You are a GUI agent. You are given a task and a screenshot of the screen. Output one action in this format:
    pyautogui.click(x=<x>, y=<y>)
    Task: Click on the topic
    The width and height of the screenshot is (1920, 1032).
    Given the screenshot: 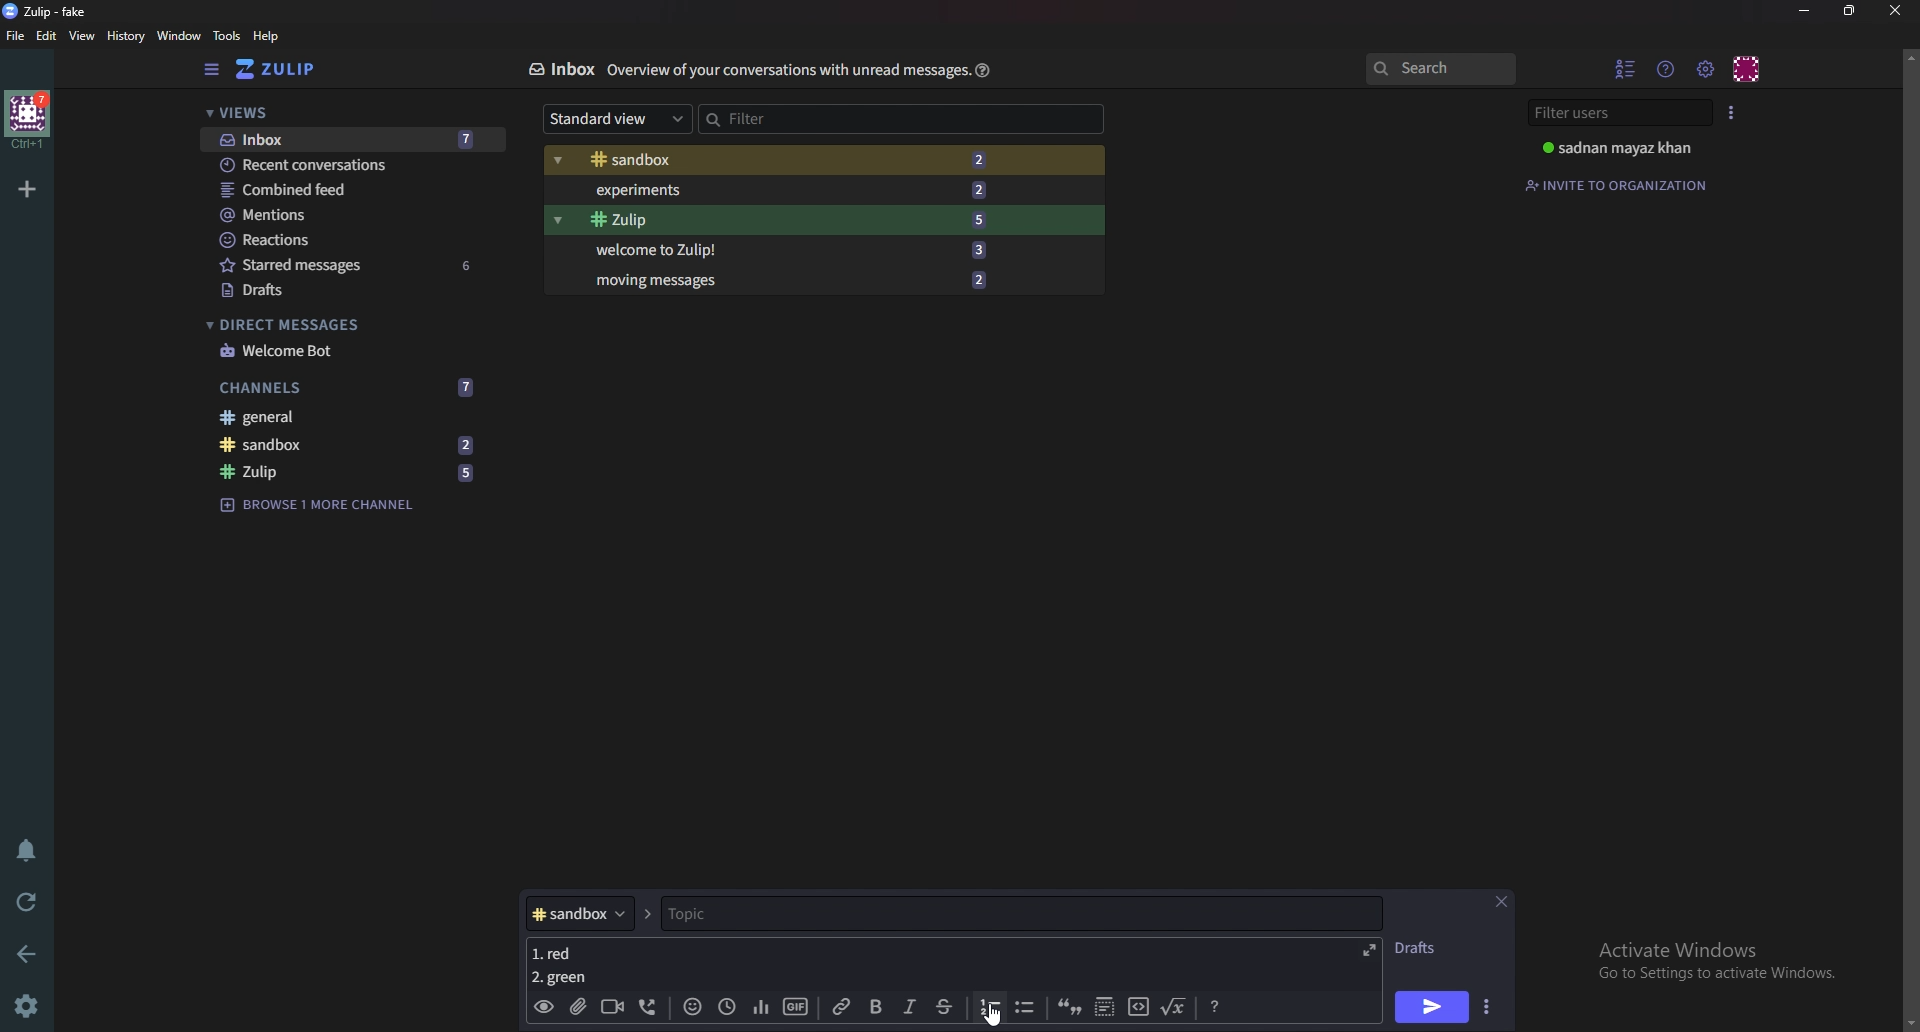 What is the action you would take?
    pyautogui.click(x=758, y=914)
    